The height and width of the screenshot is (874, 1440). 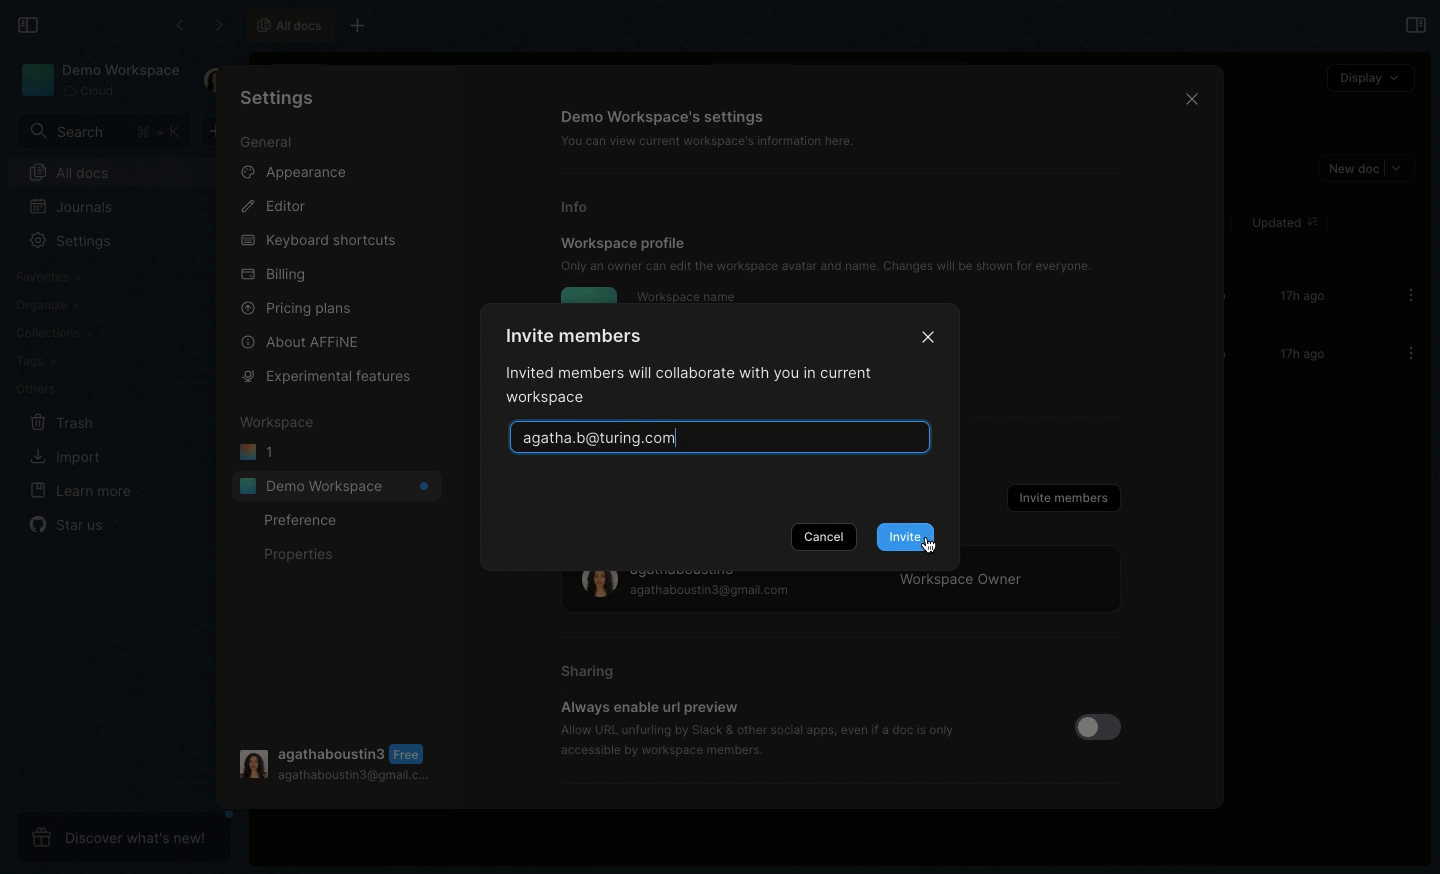 I want to click on Tags, so click(x=32, y=361).